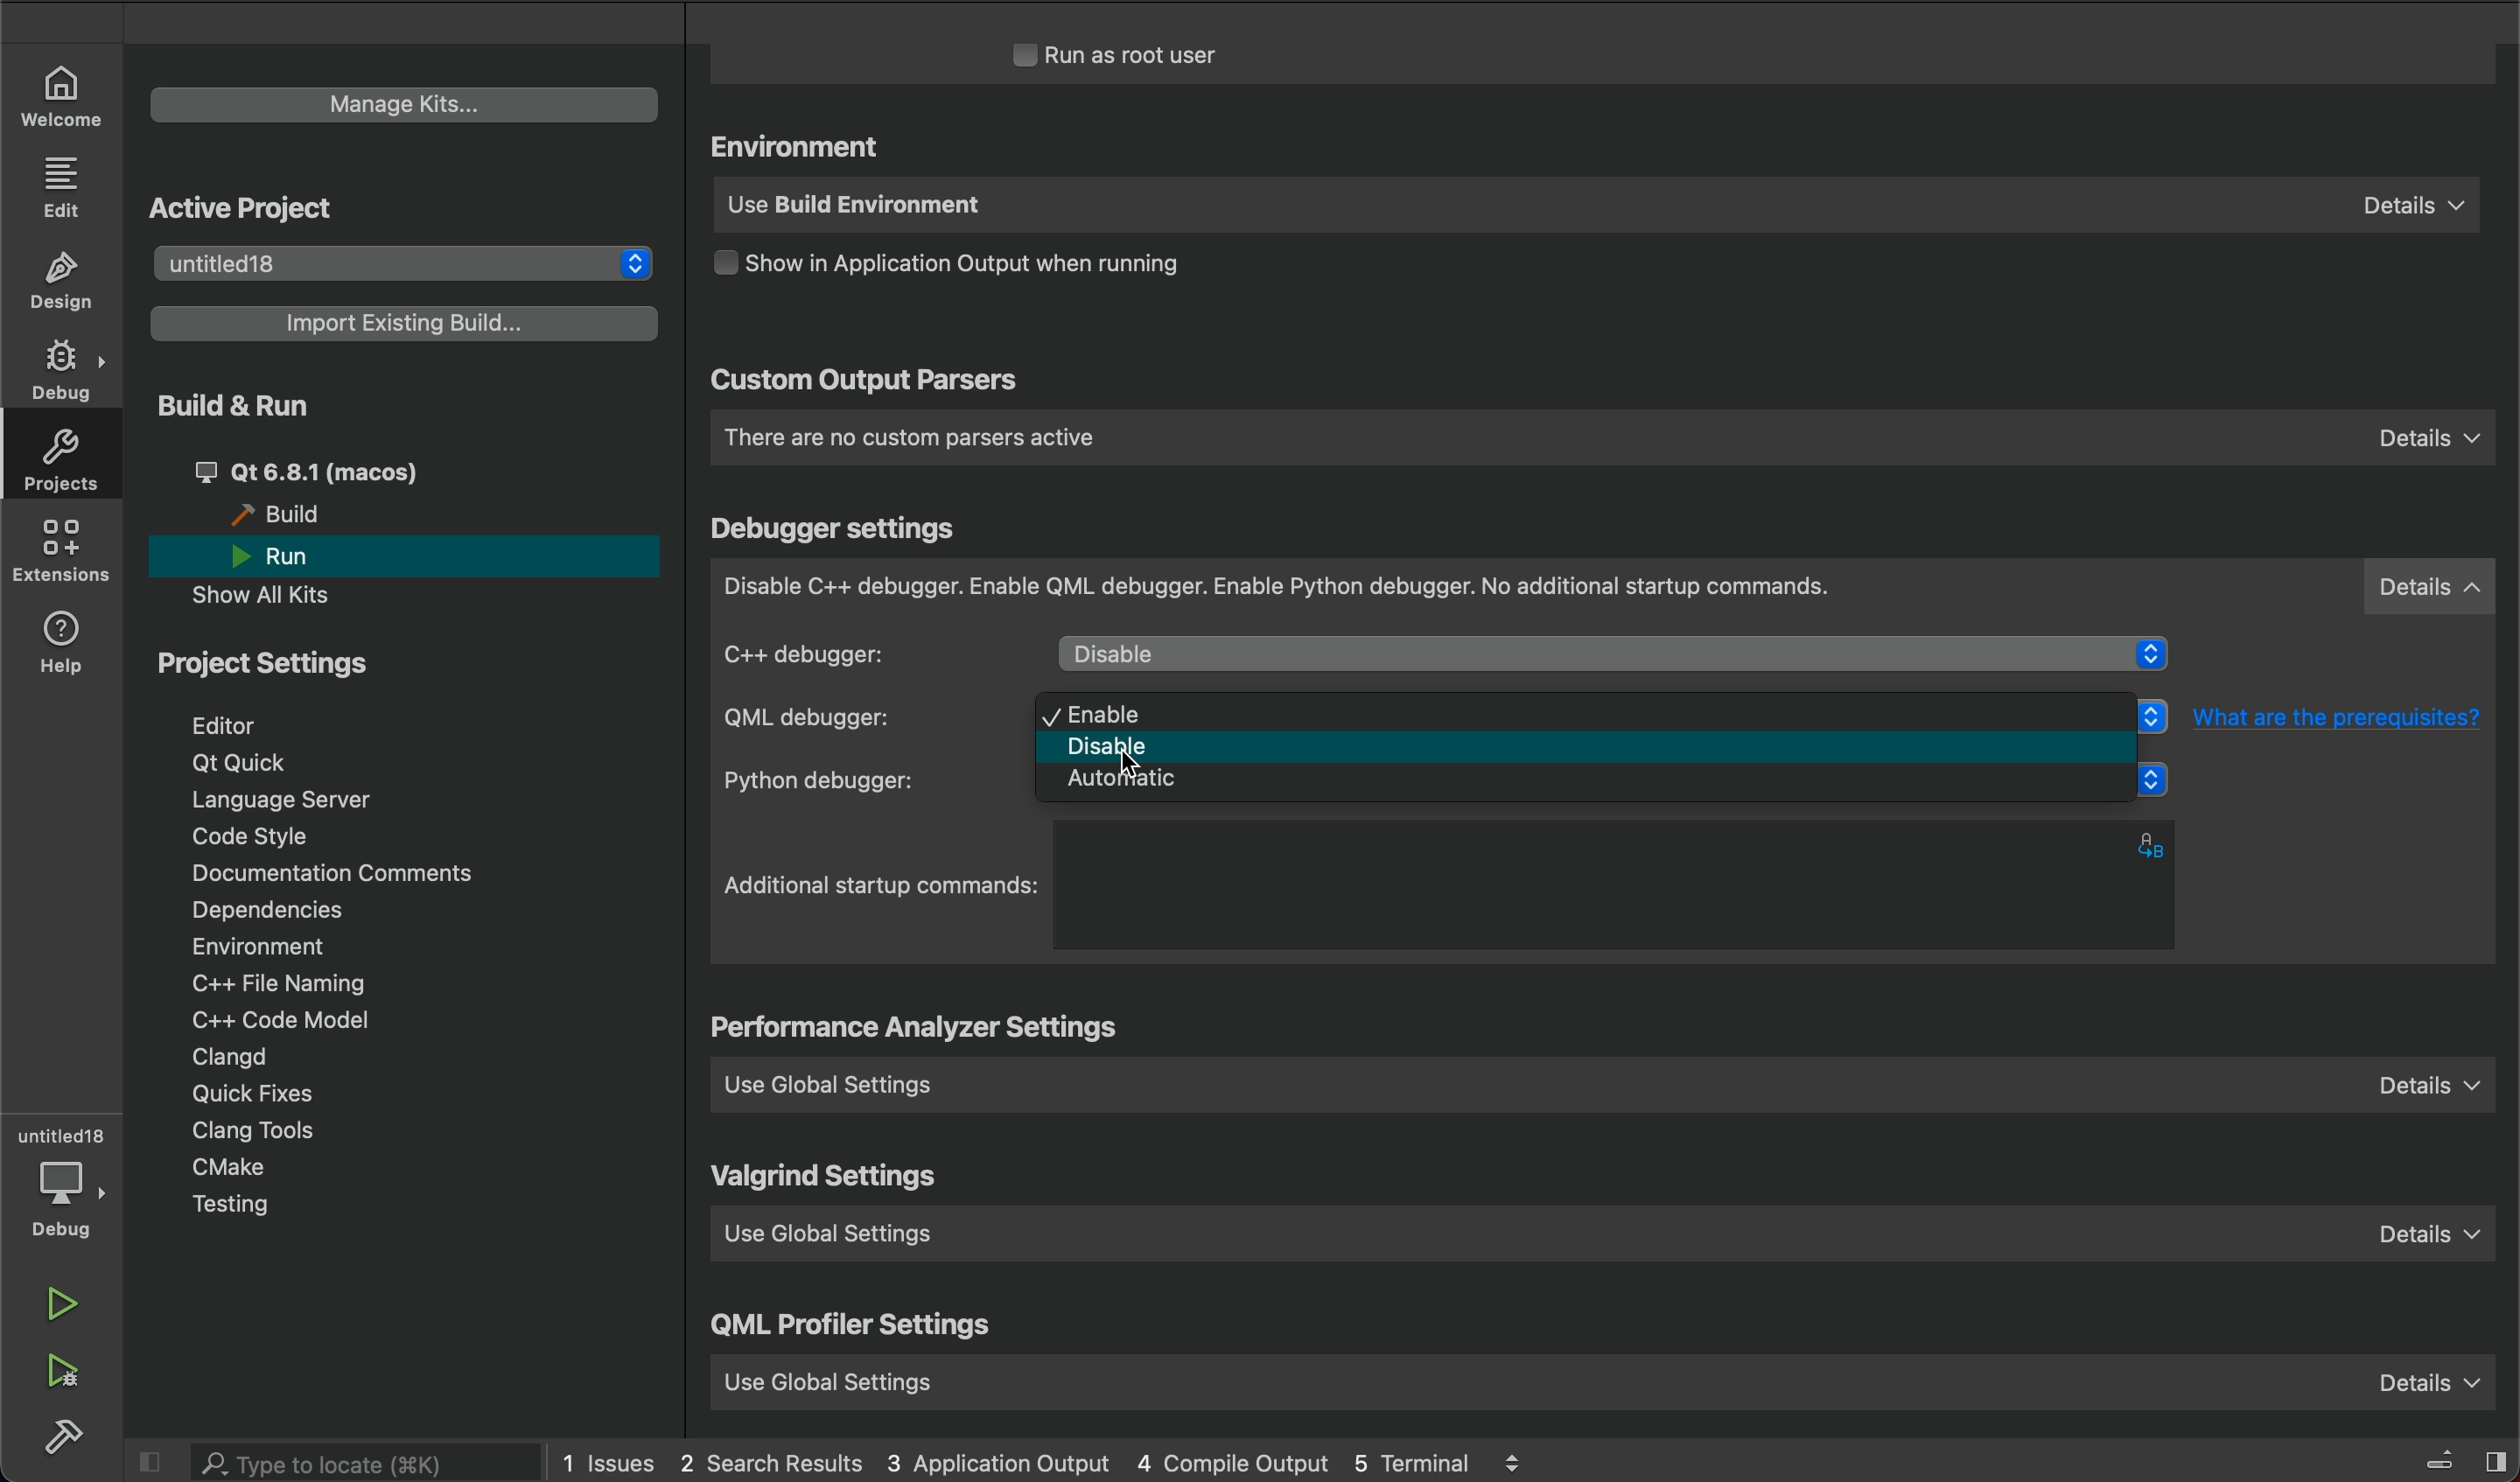  I want to click on use global , so click(1599, 1376).